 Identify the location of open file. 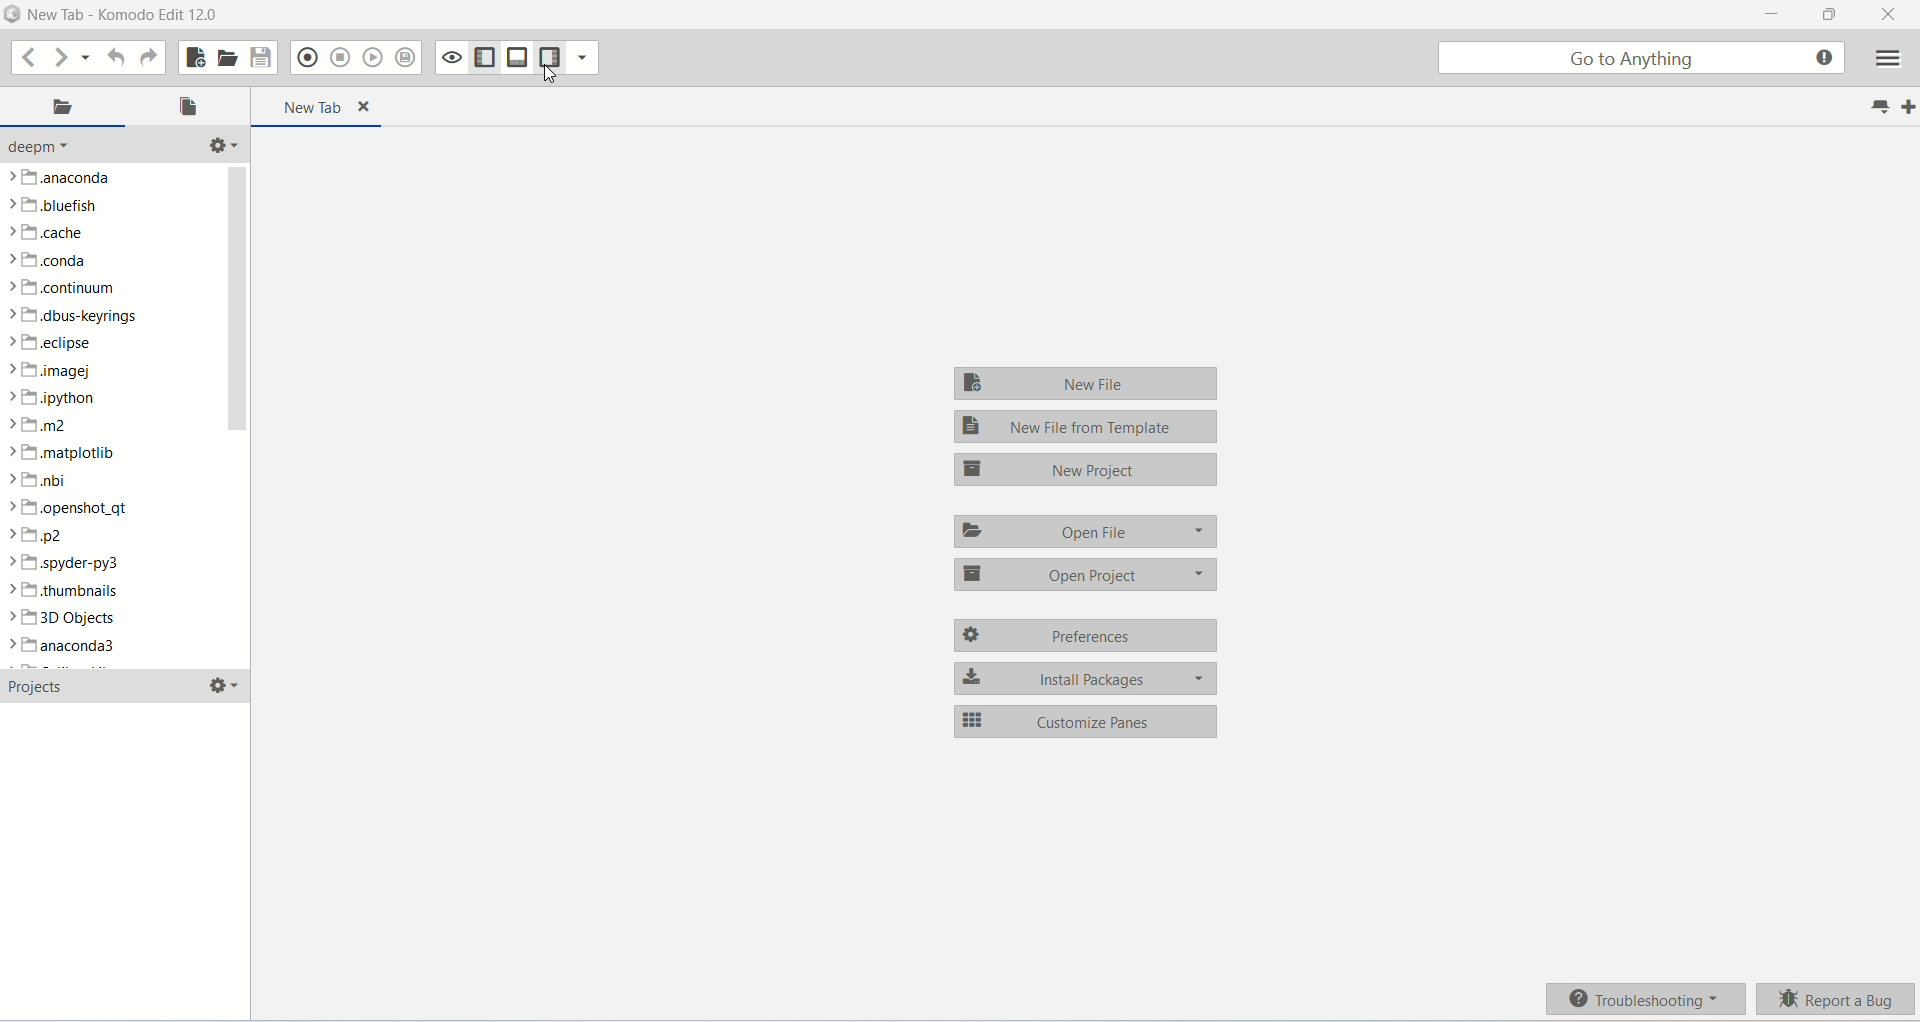
(188, 109).